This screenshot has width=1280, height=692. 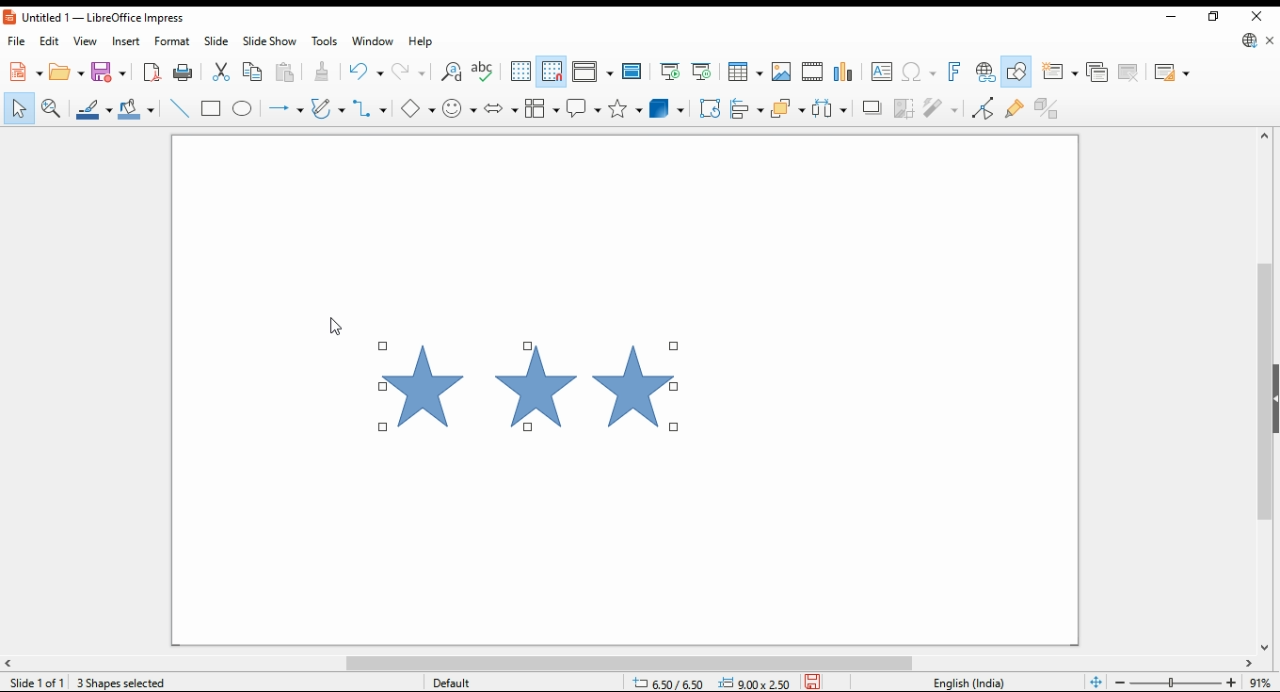 What do you see at coordinates (67, 71) in the screenshot?
I see `open` at bounding box center [67, 71].